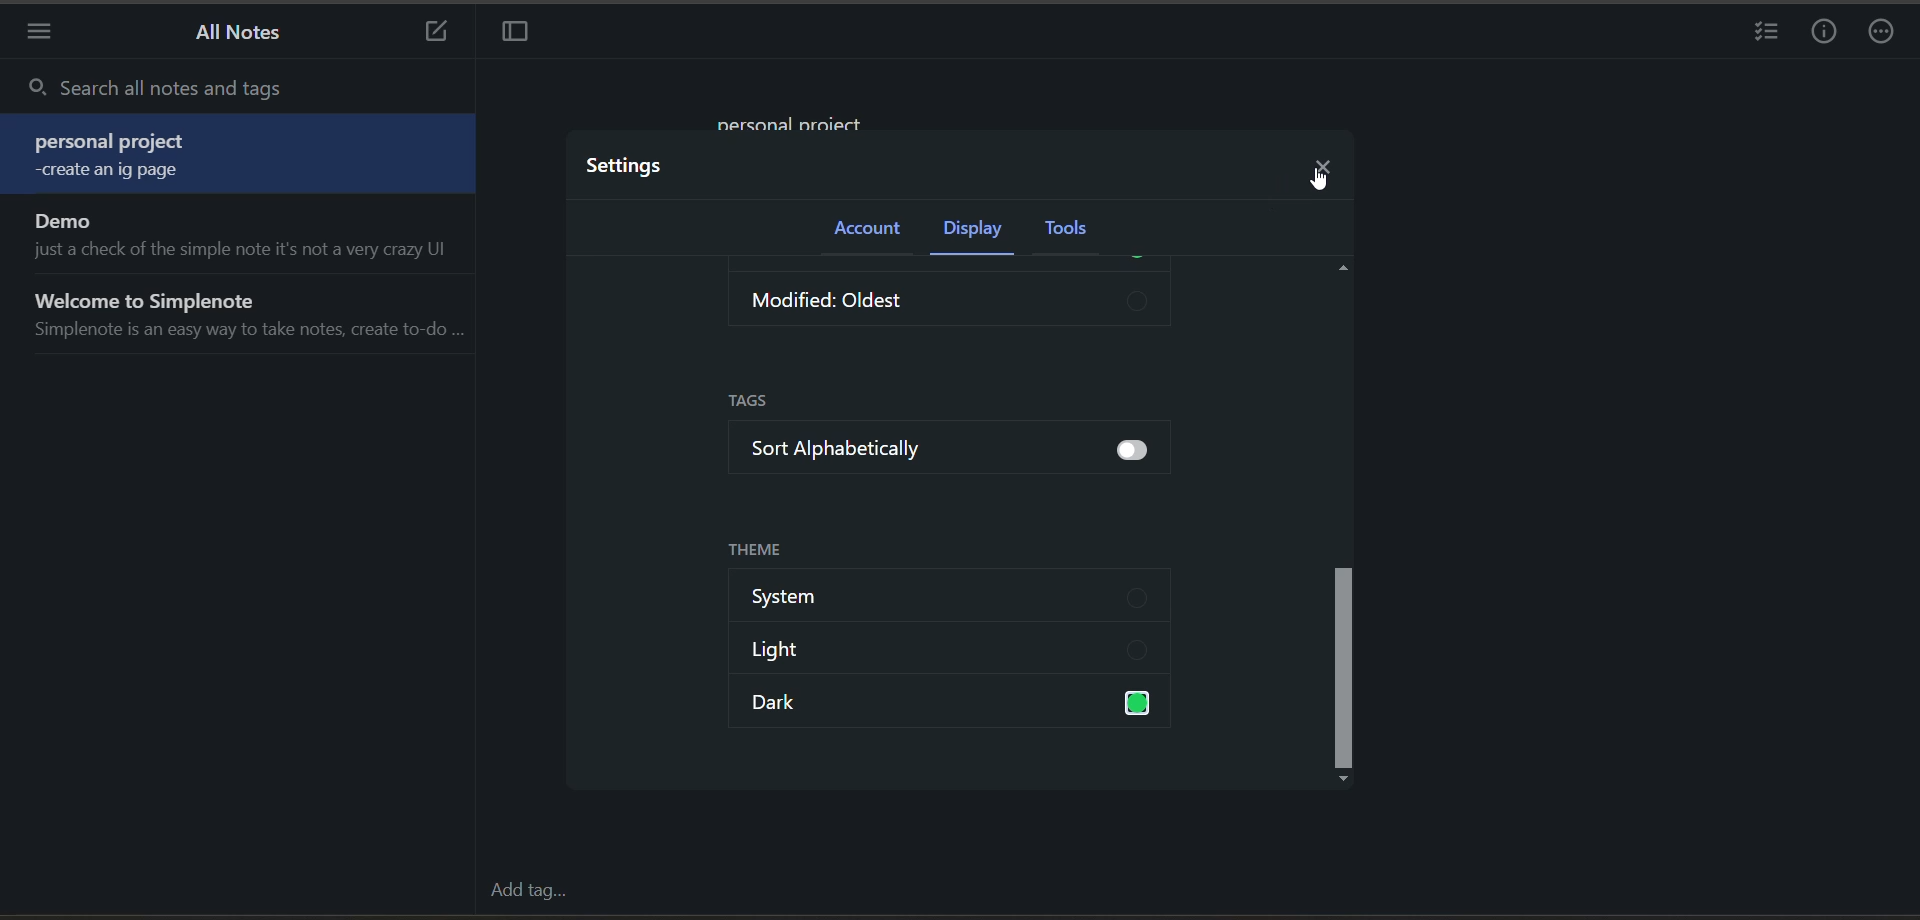 This screenshot has width=1920, height=920. What do you see at coordinates (759, 400) in the screenshot?
I see `tags` at bounding box center [759, 400].